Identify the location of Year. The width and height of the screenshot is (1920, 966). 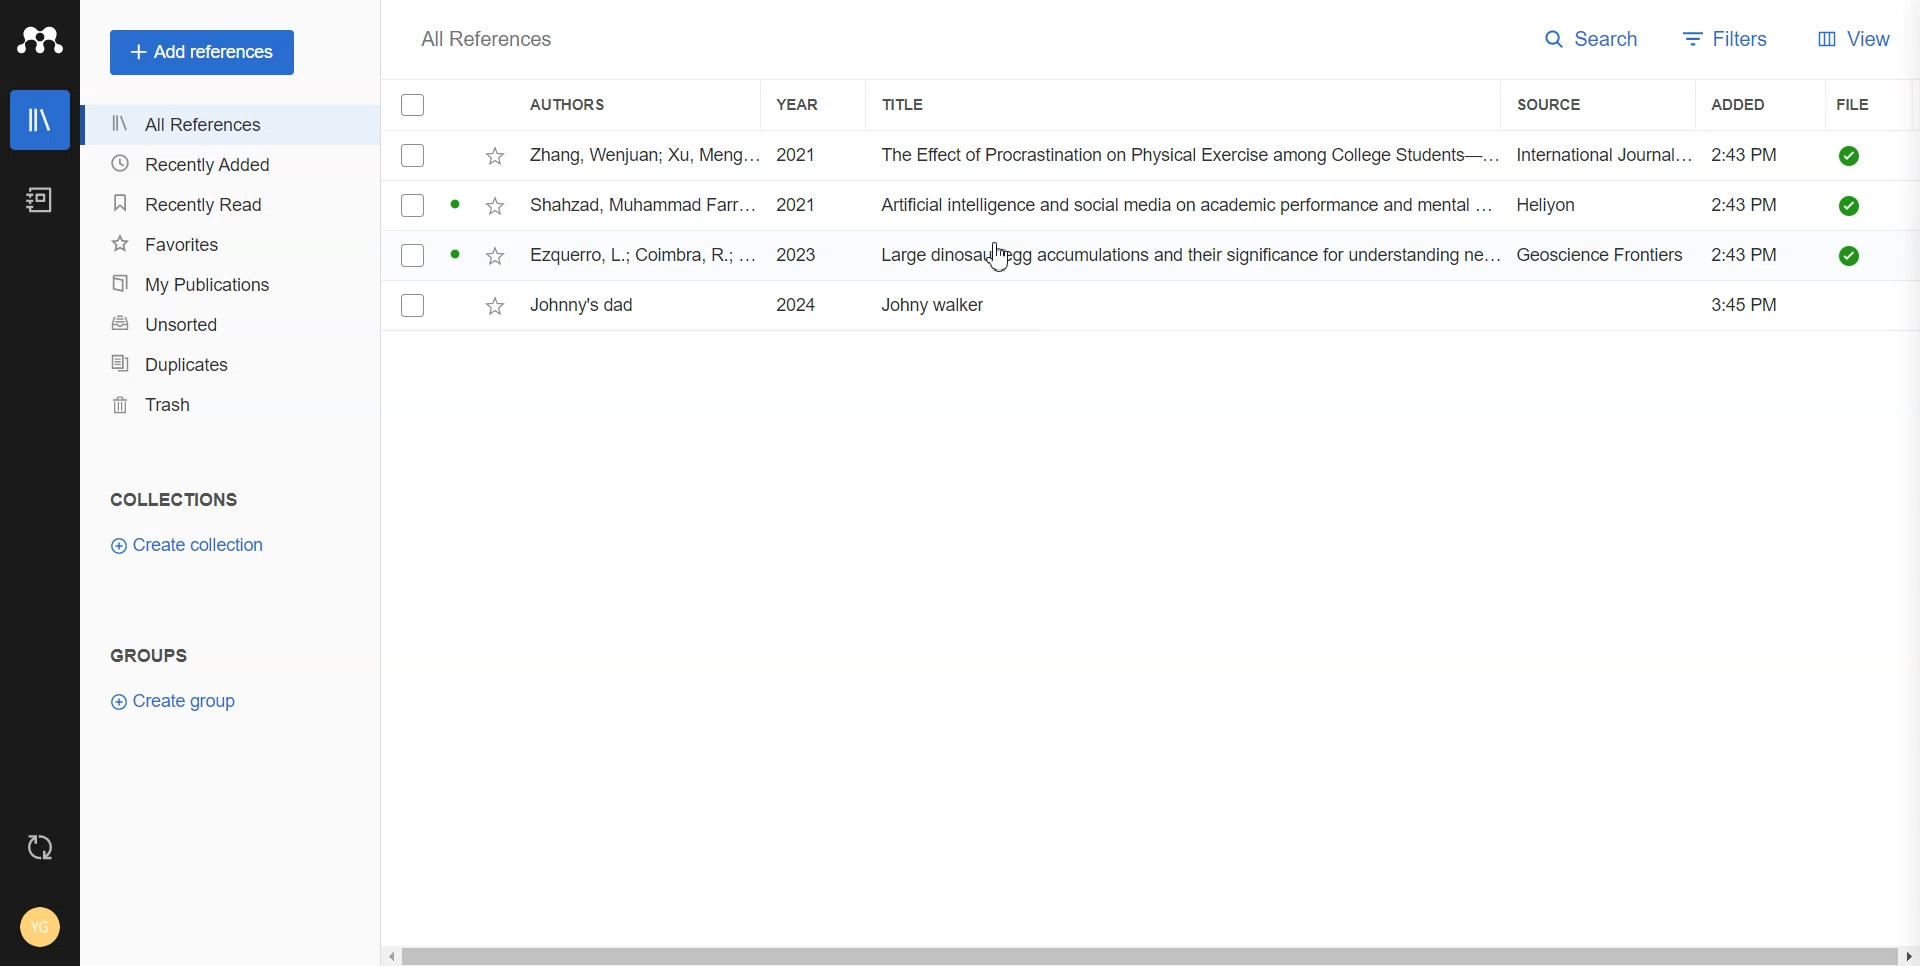
(812, 103).